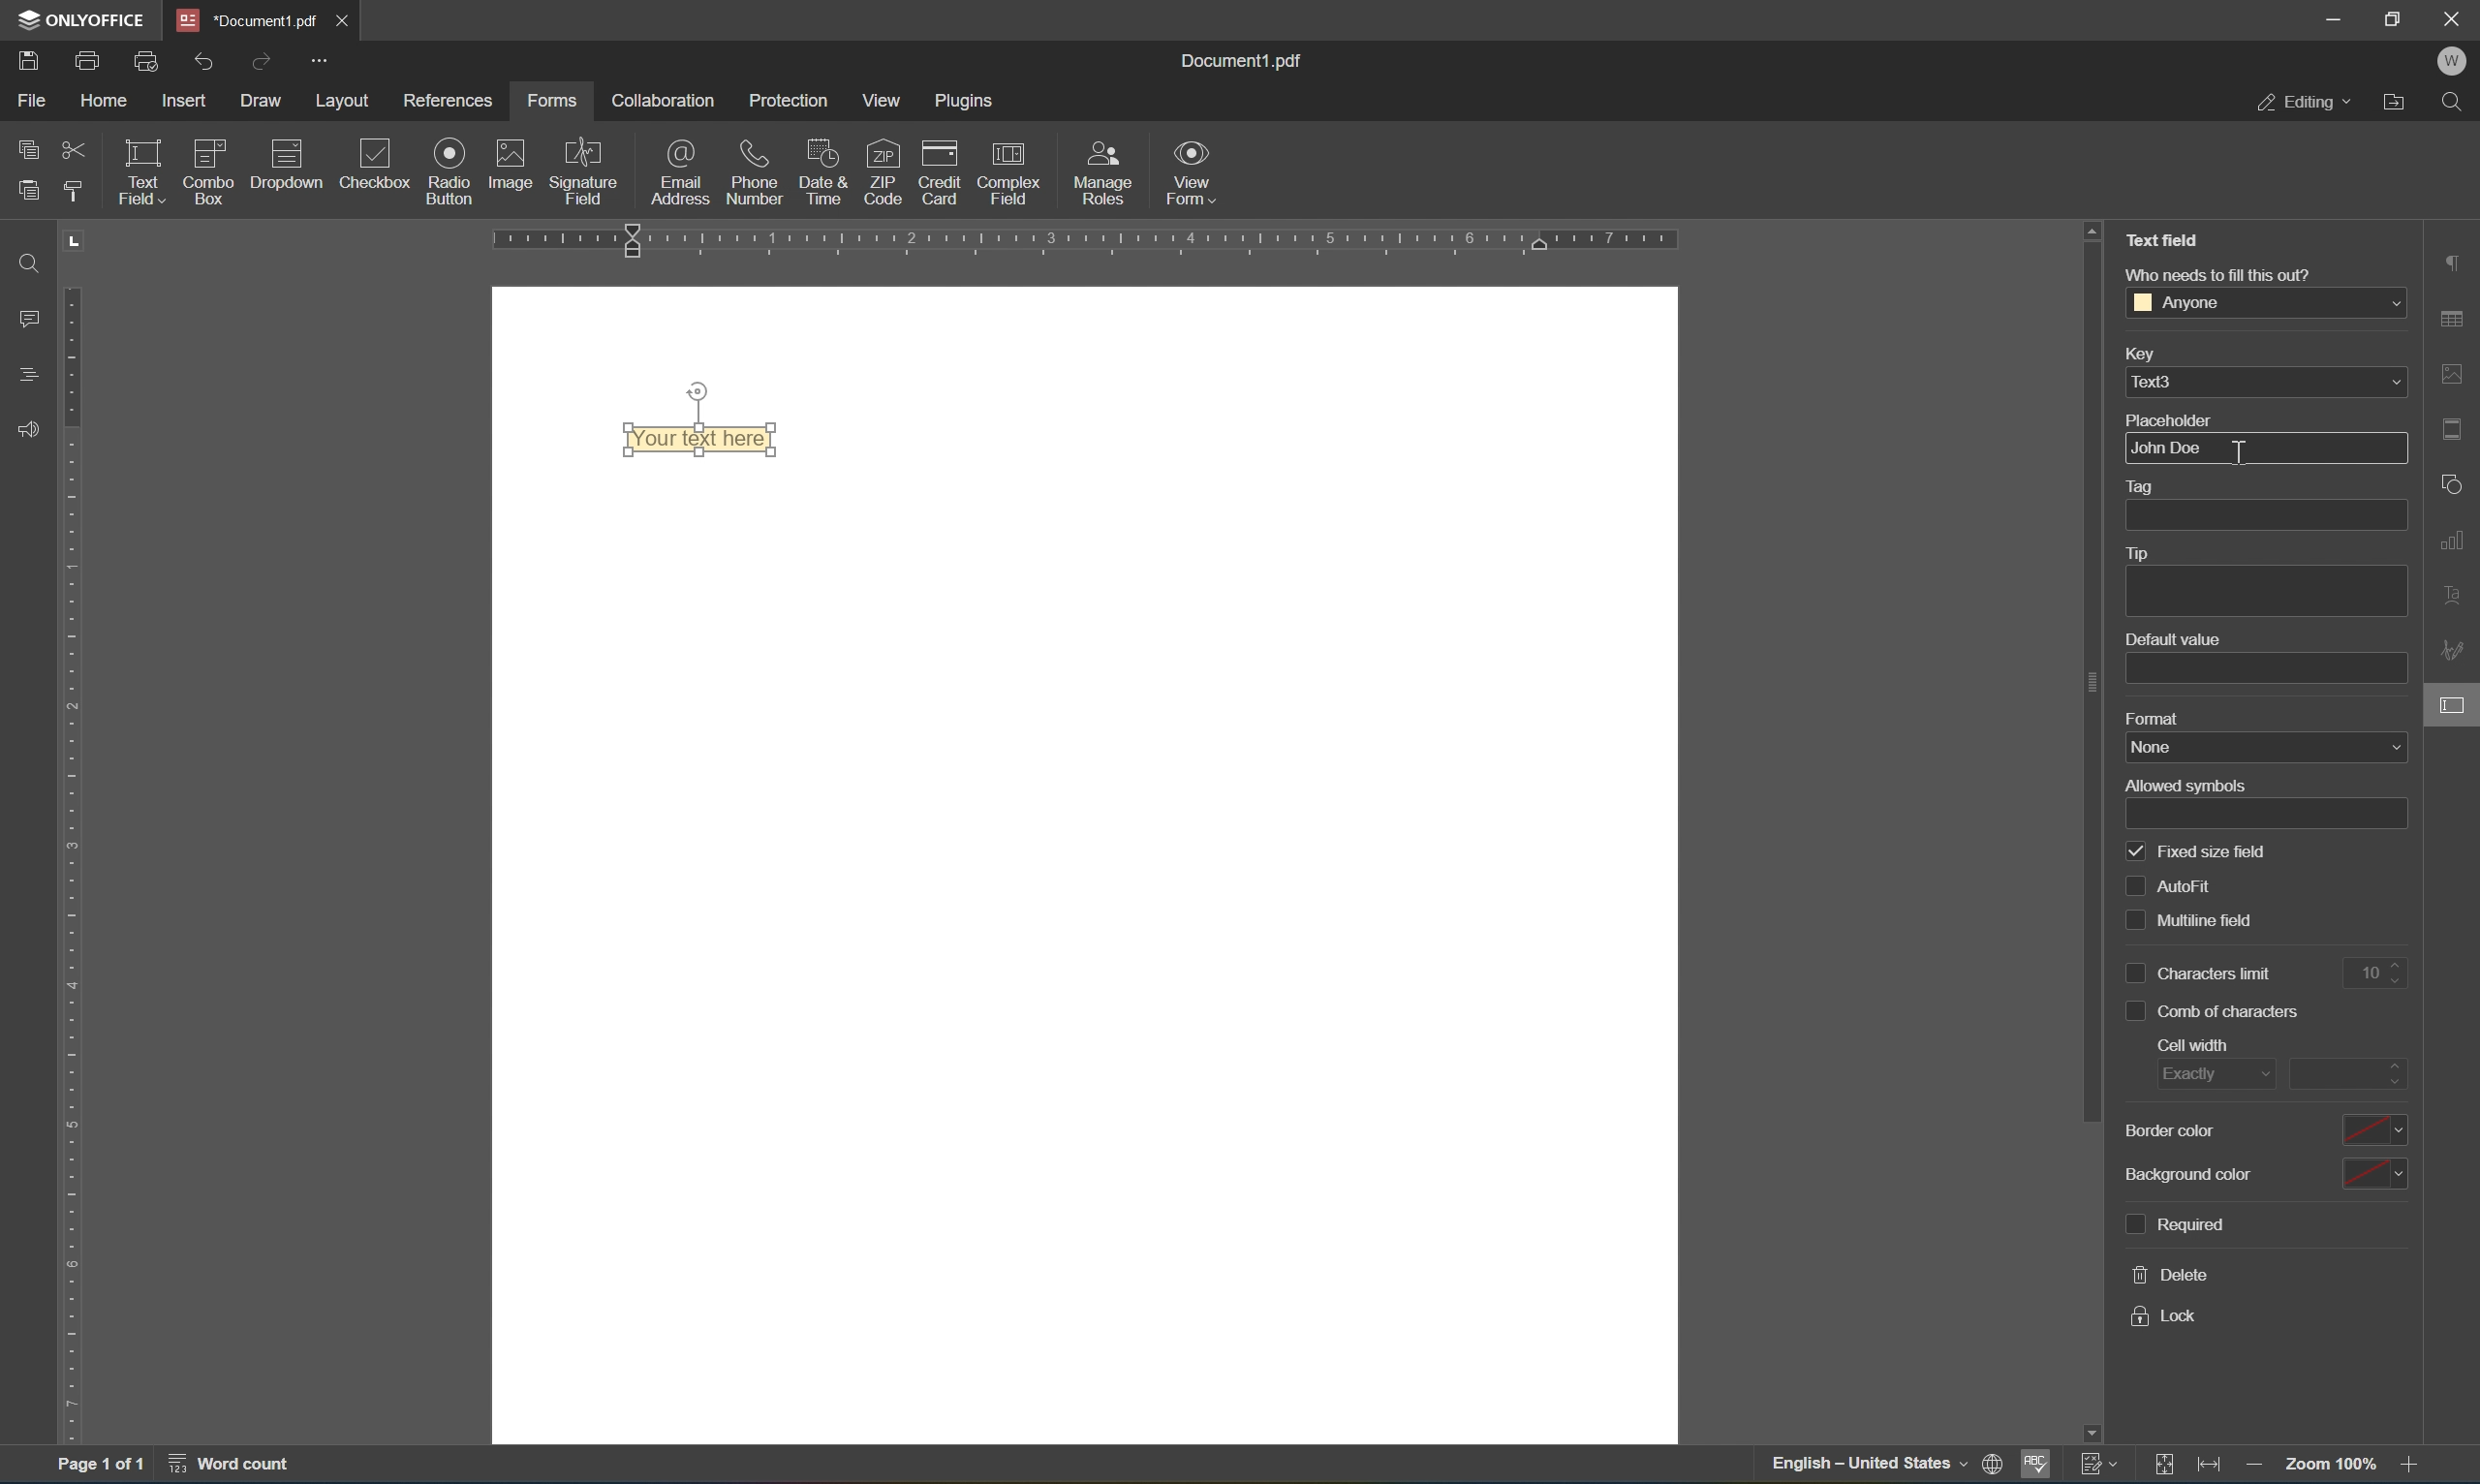  I want to click on characters limit, so click(2203, 975).